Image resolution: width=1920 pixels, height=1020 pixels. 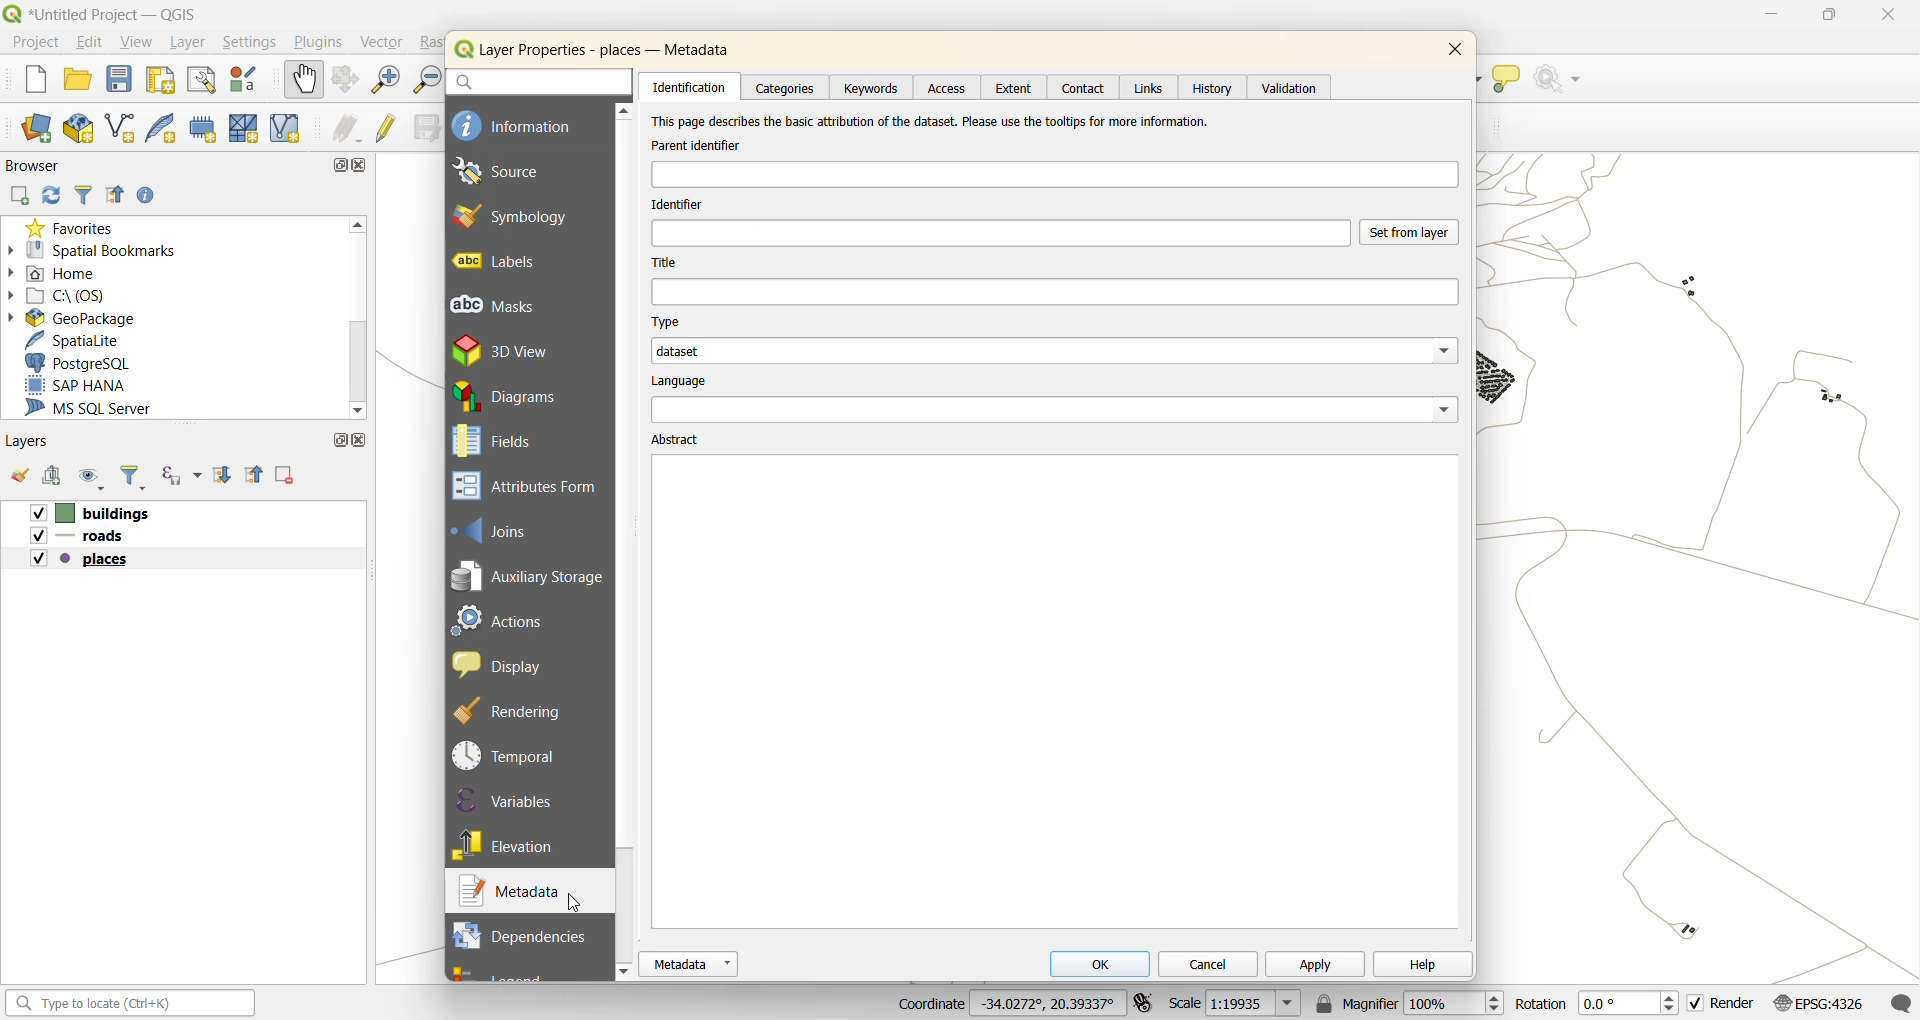 I want to click on symbology, so click(x=516, y=216).